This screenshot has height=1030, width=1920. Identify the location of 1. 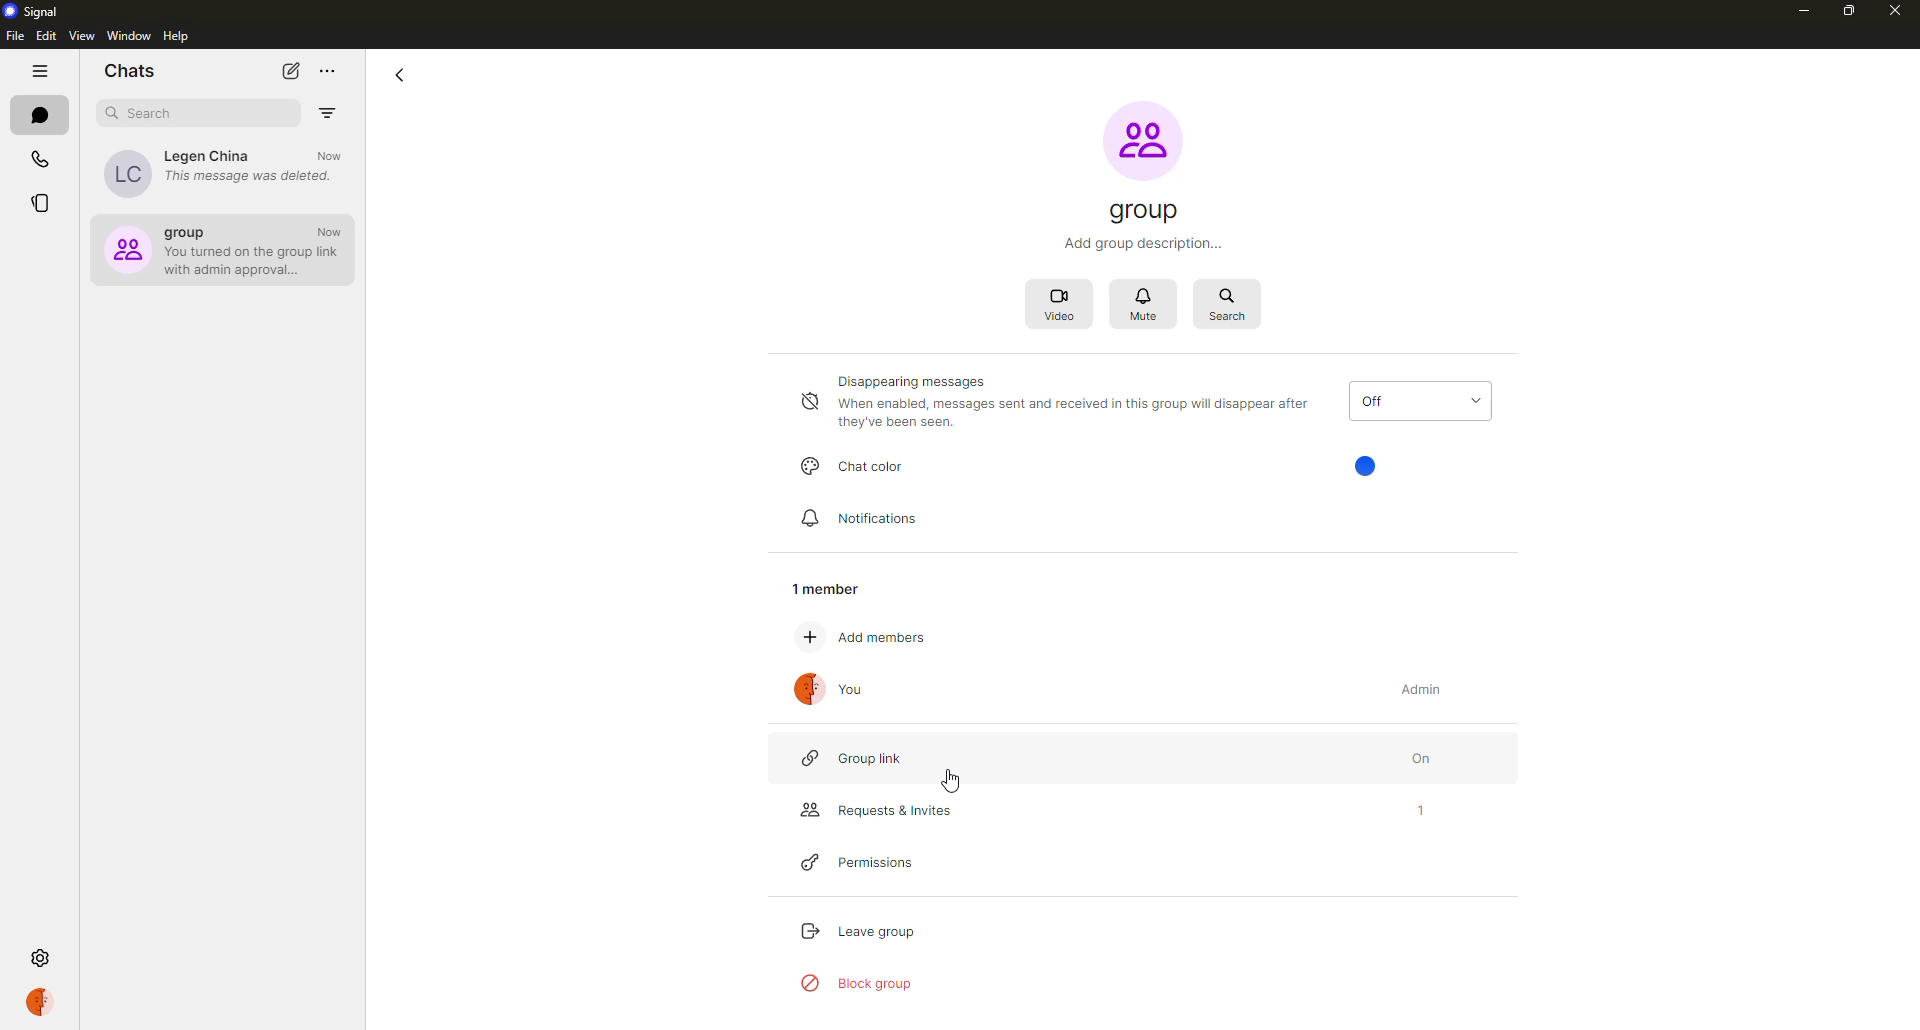
(1401, 811).